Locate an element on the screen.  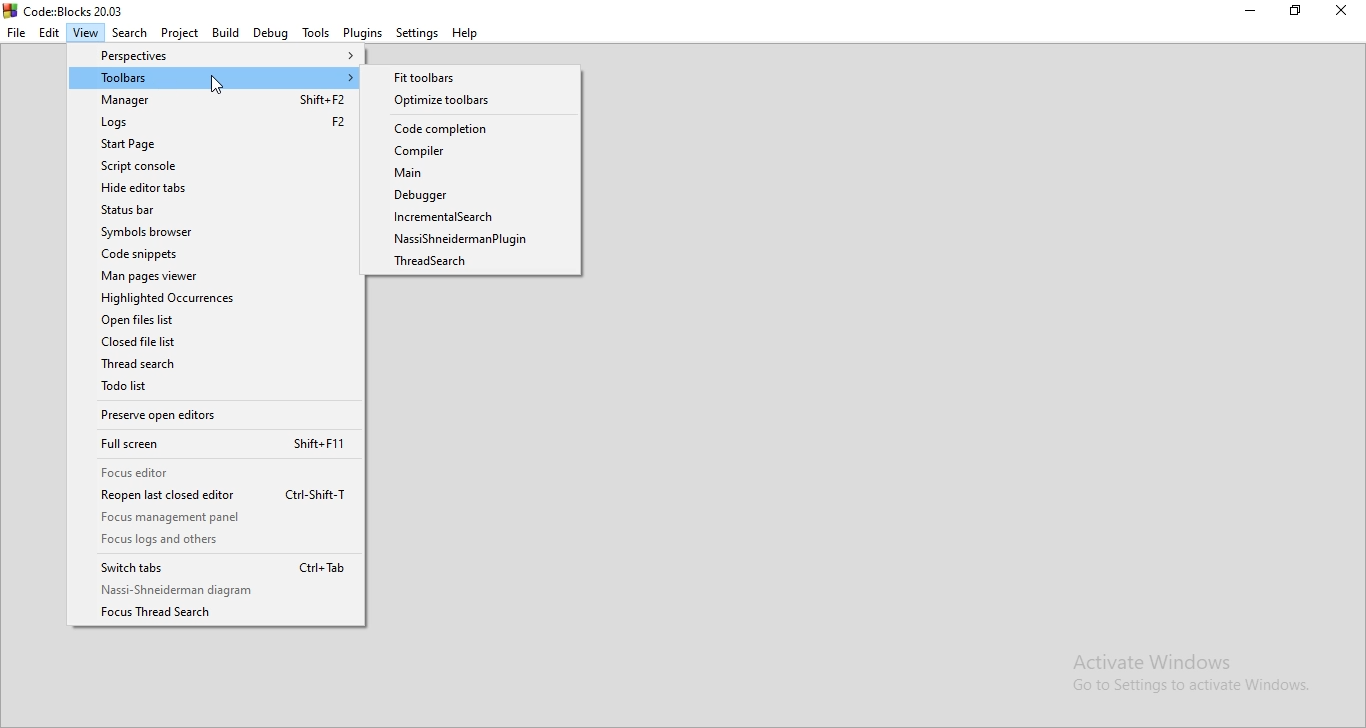
Symbols browser is located at coordinates (213, 230).